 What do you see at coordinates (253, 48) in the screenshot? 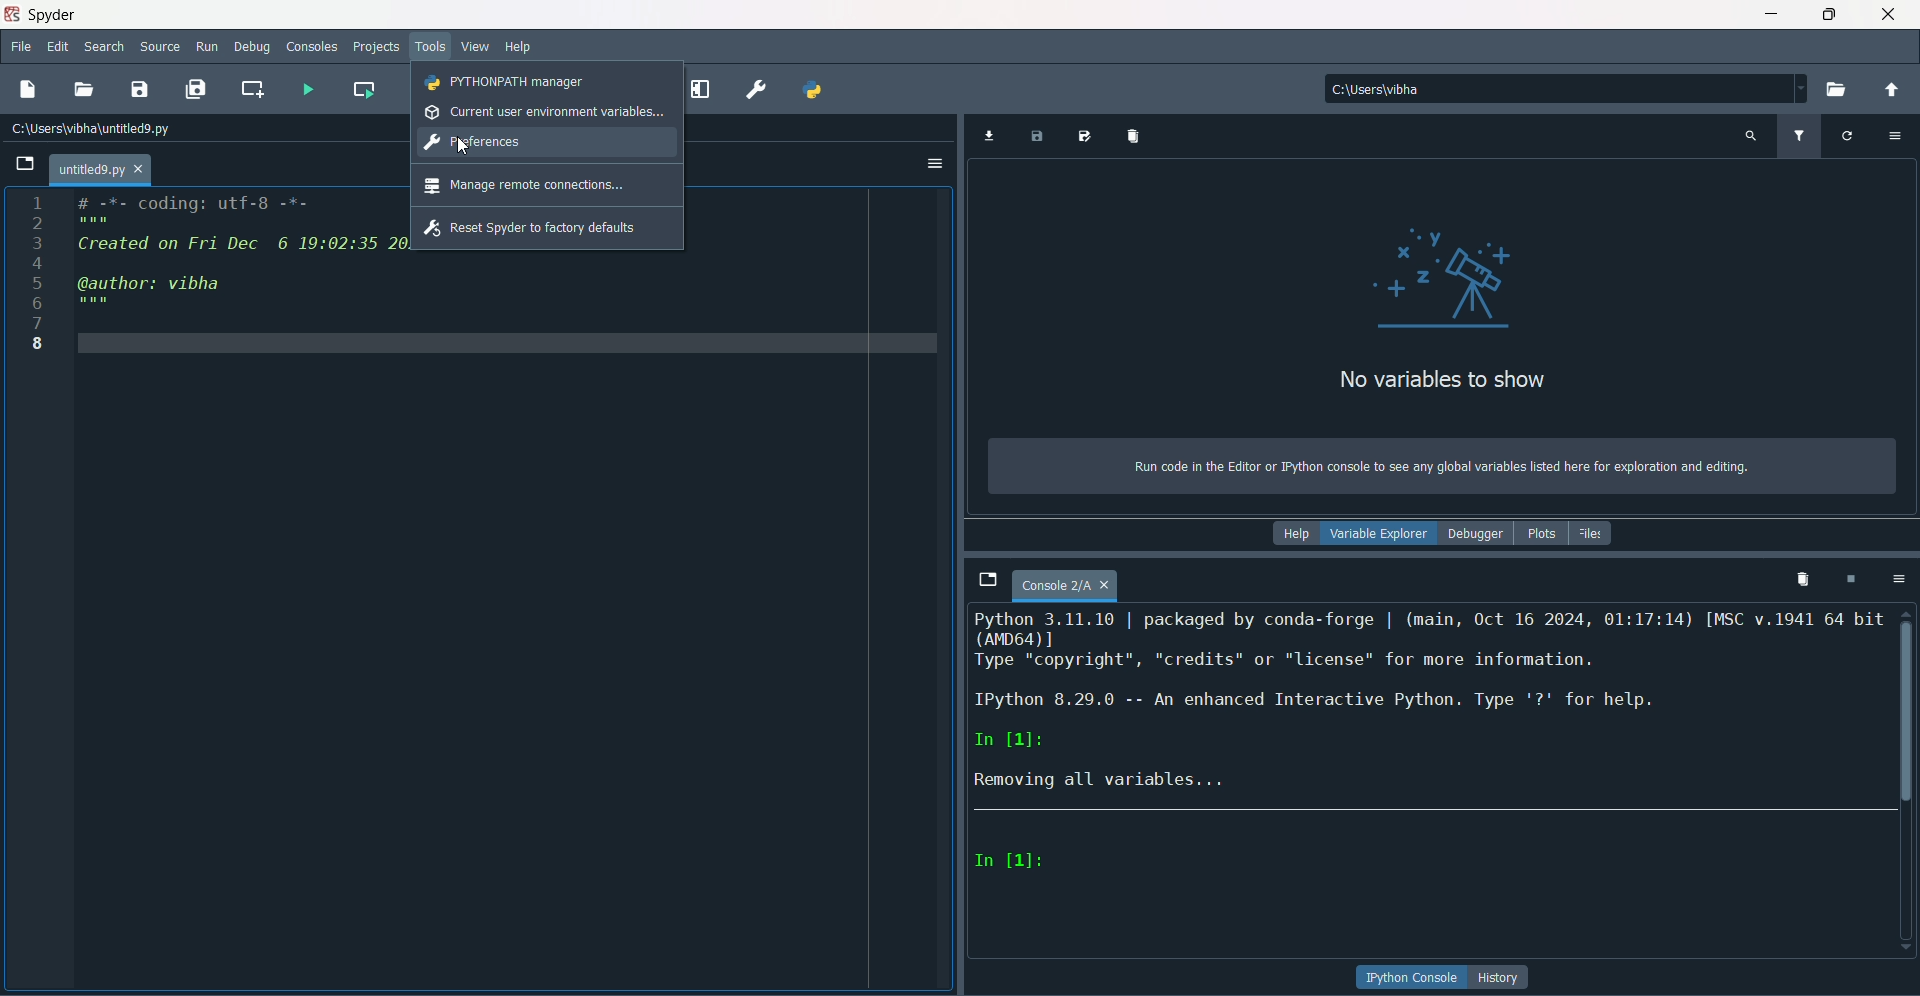
I see `debug` at bounding box center [253, 48].